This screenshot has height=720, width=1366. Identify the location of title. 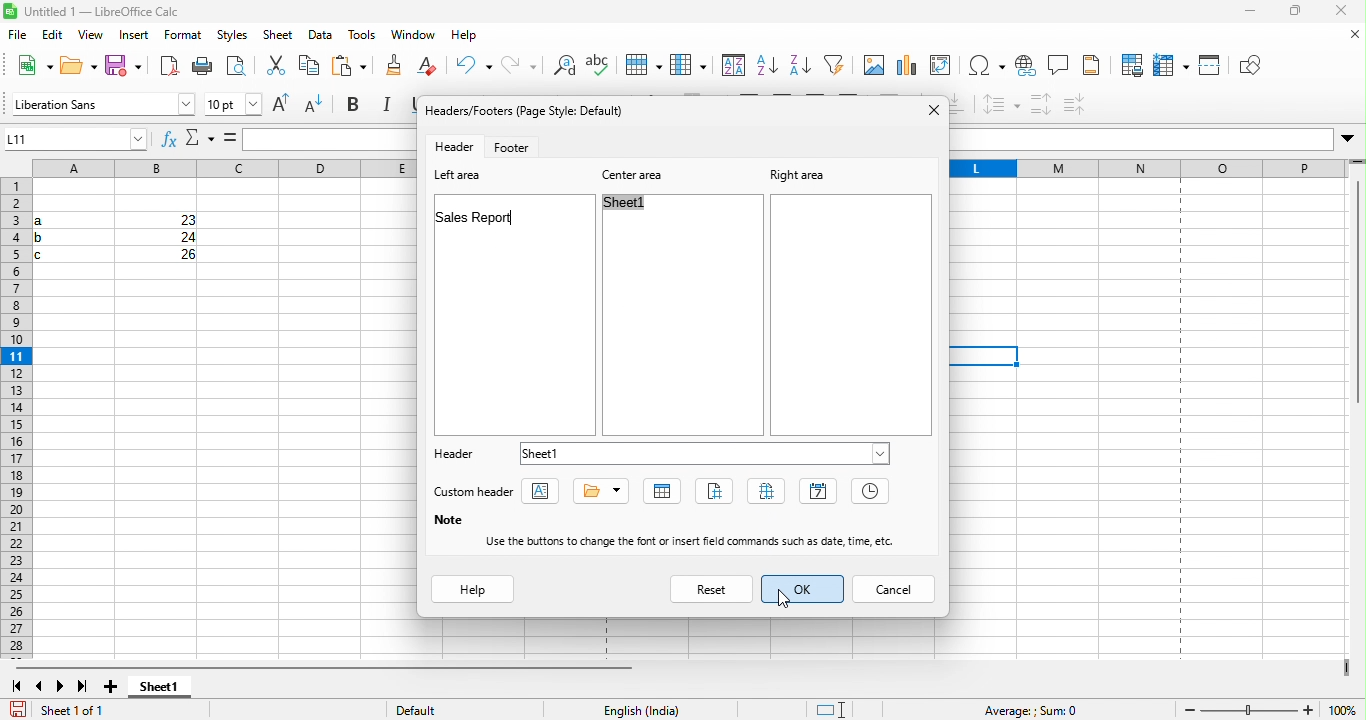
(108, 13).